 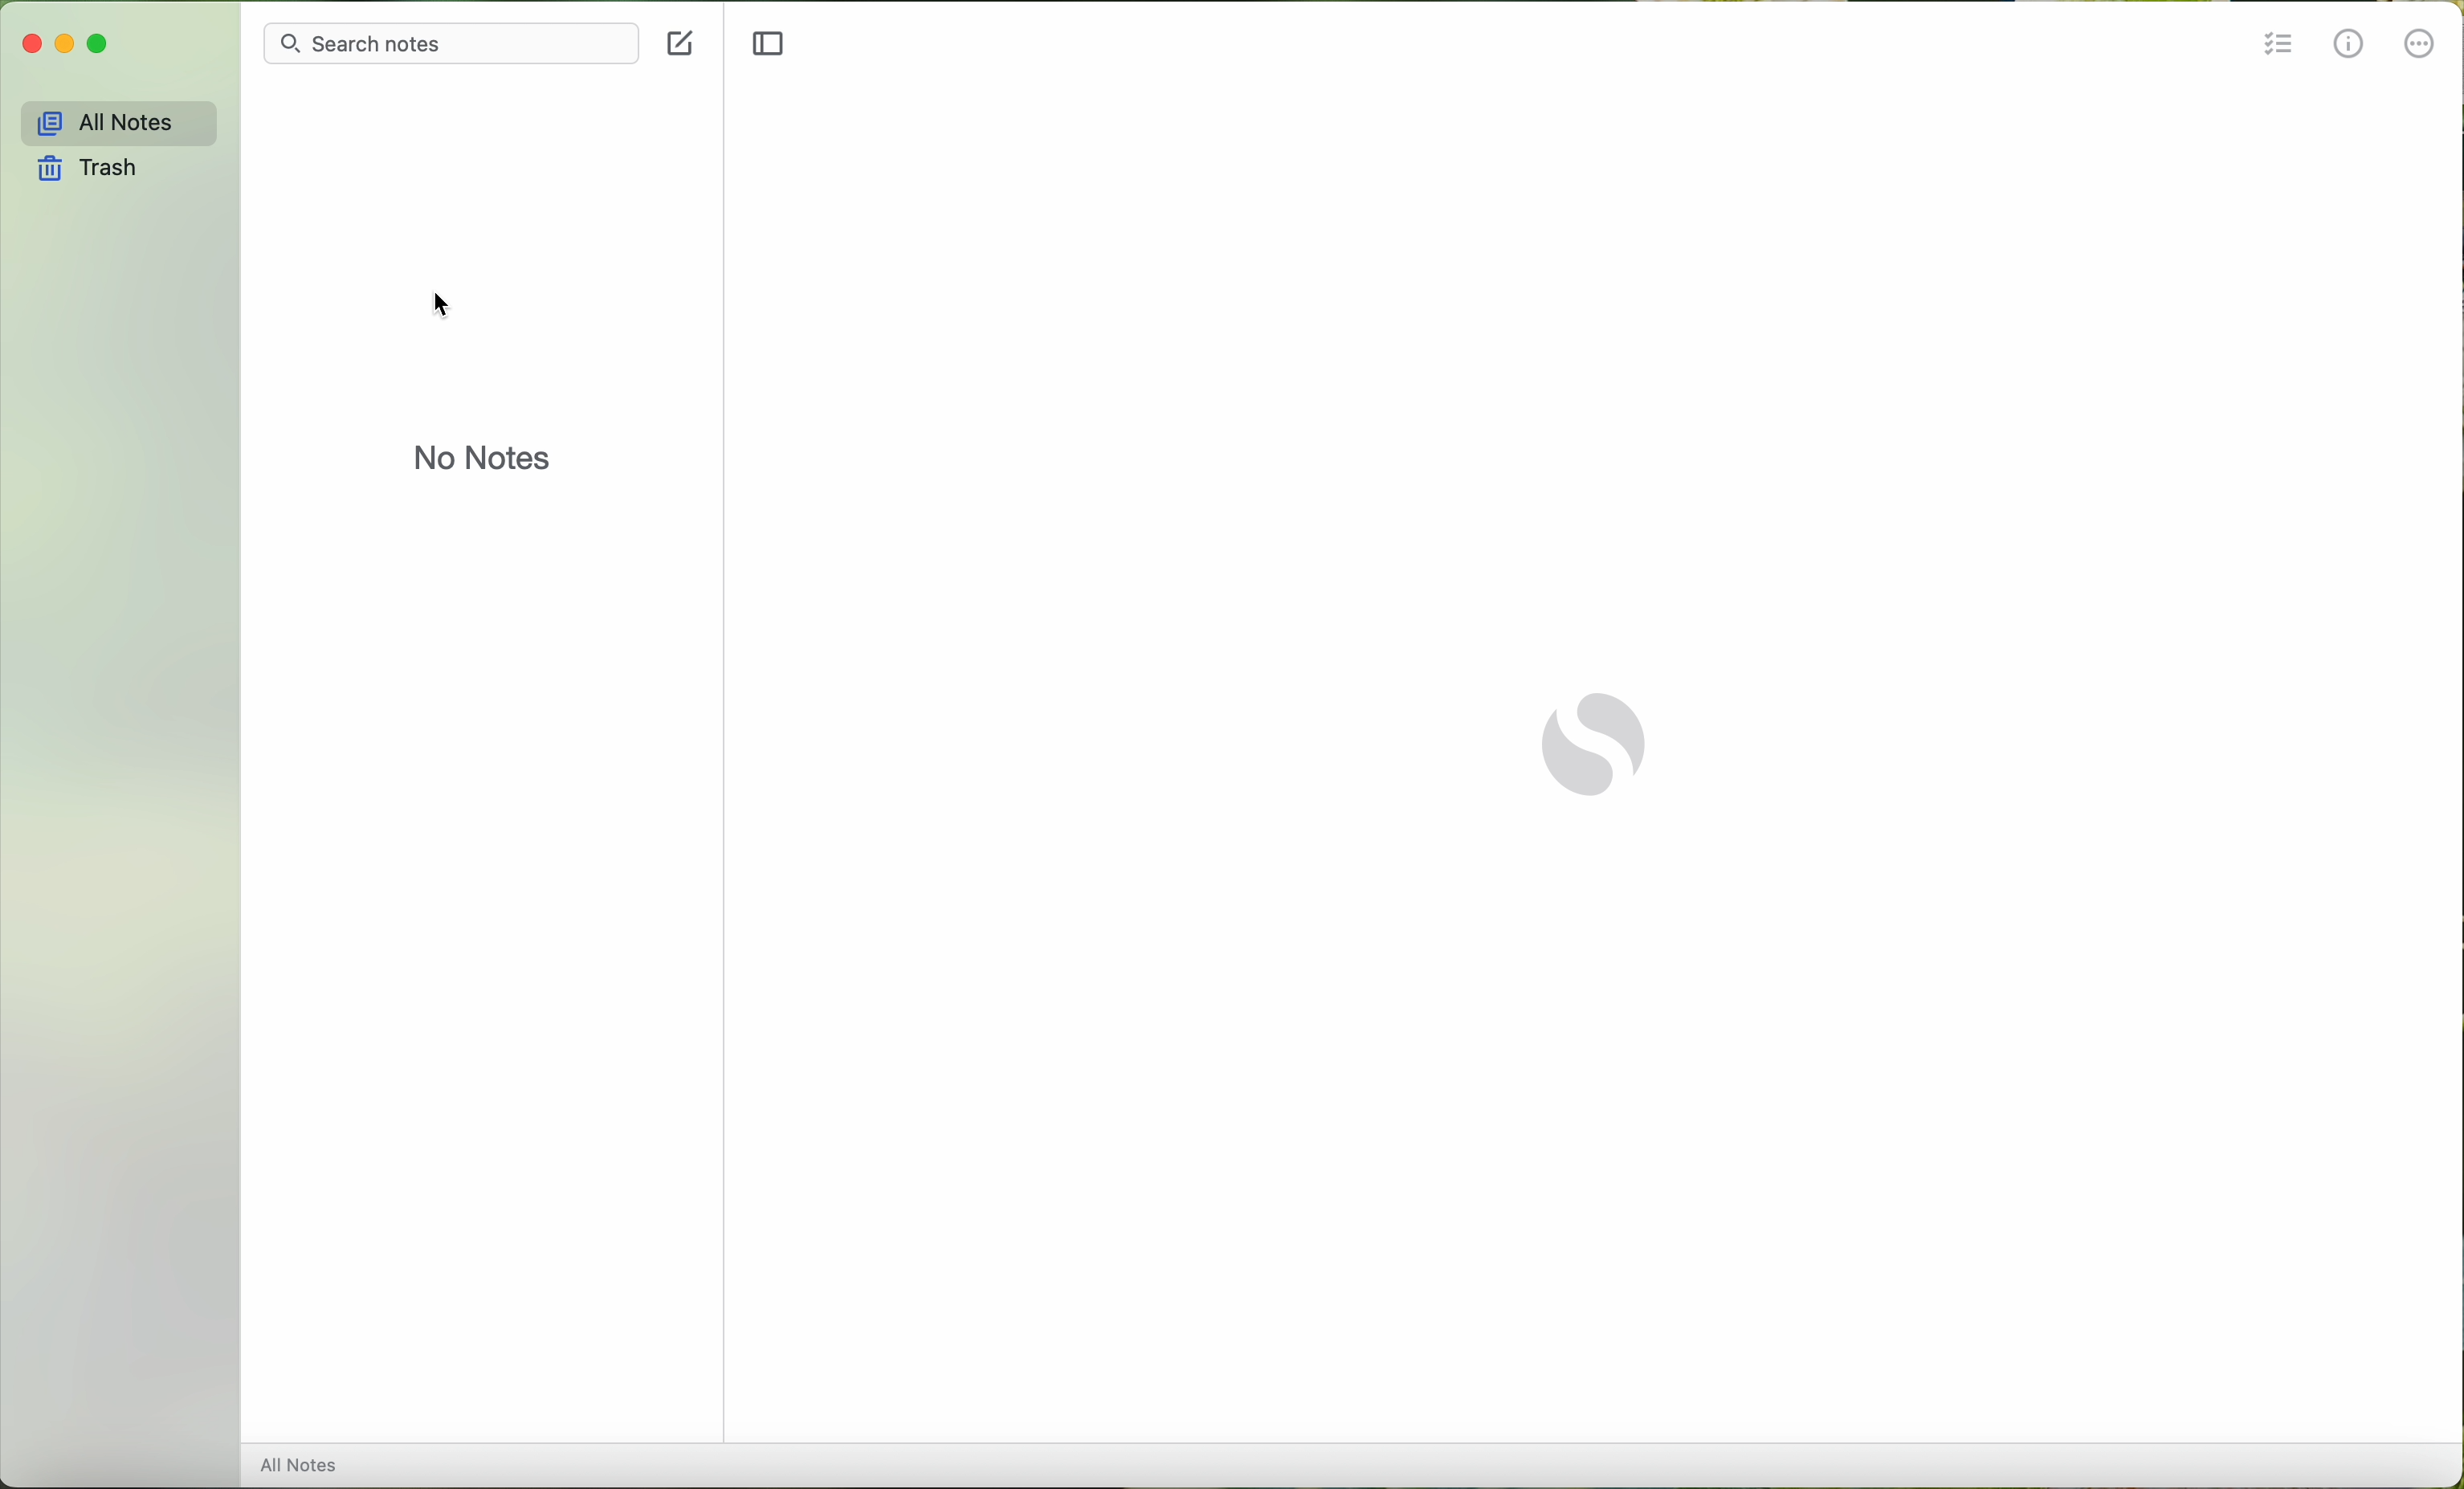 What do you see at coordinates (771, 45) in the screenshot?
I see `toggle sidebar` at bounding box center [771, 45].